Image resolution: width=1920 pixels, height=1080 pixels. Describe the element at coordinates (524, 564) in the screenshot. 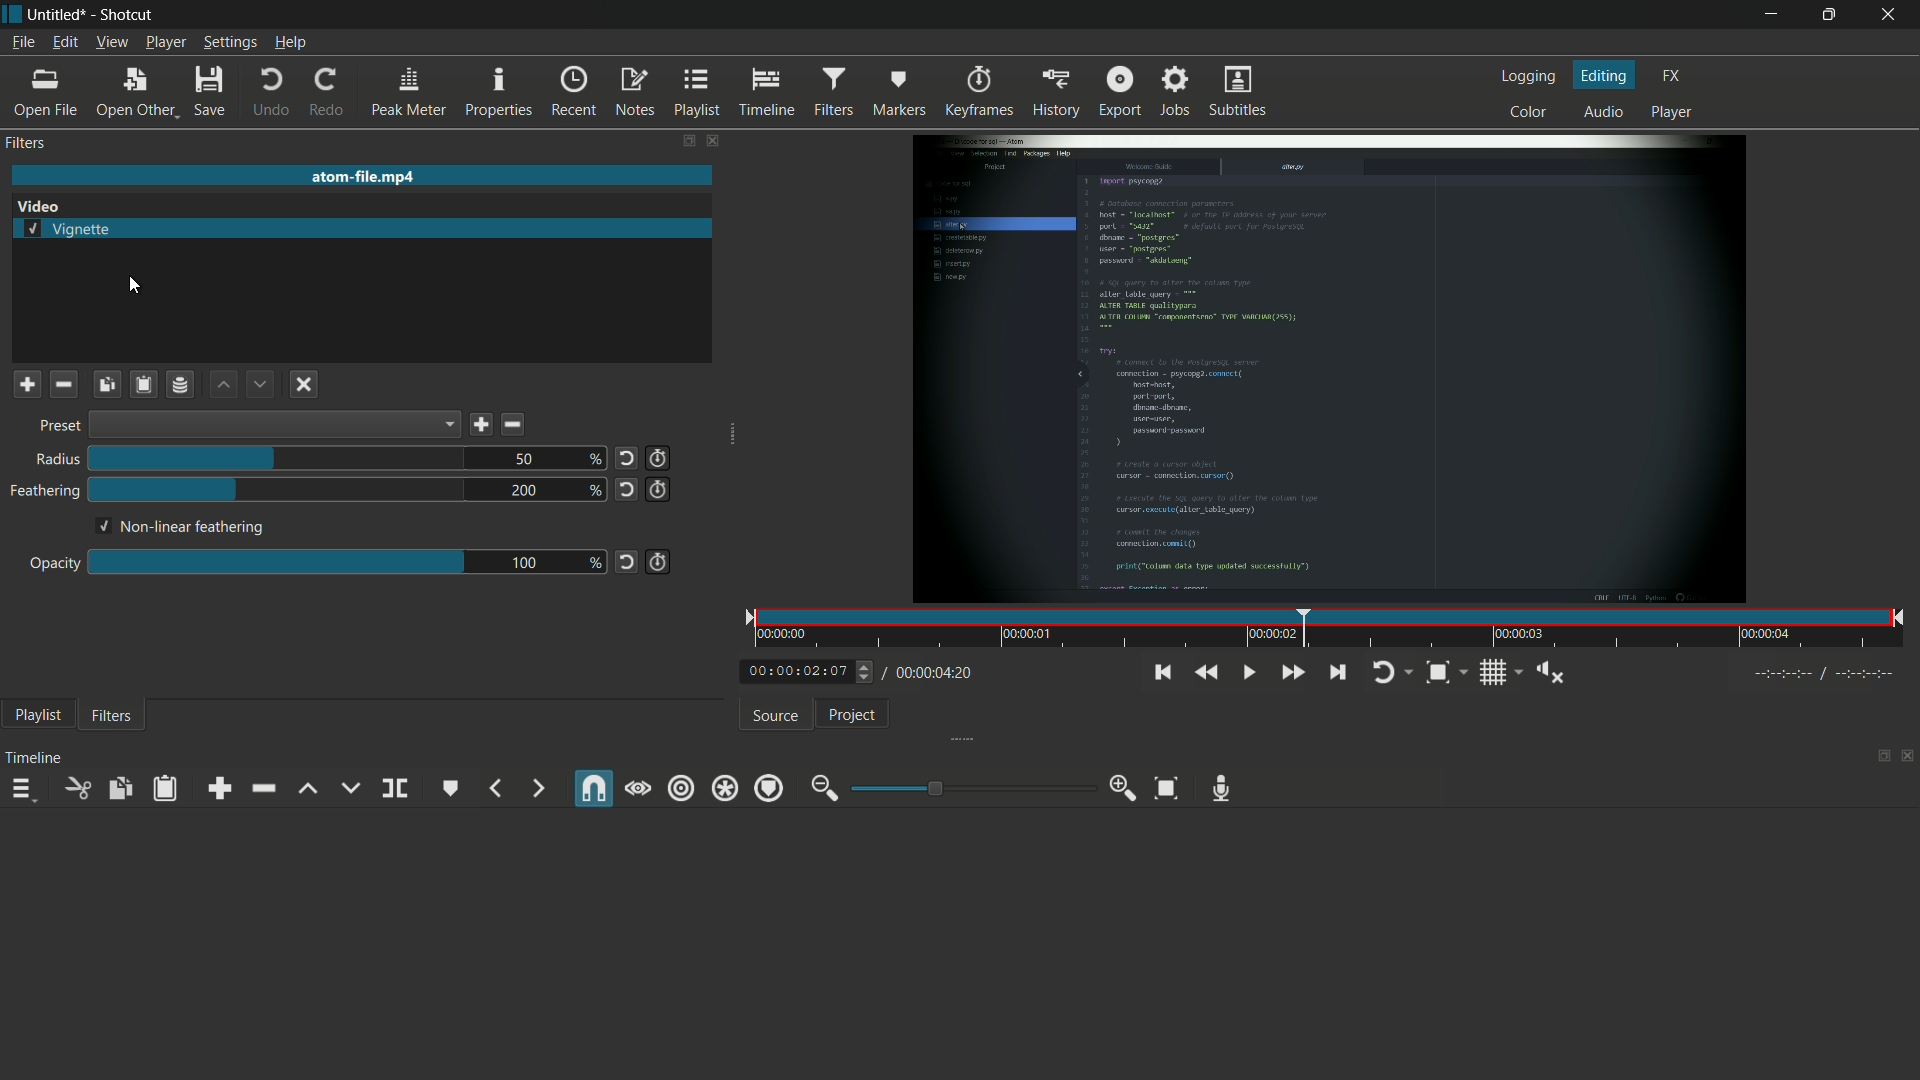

I see `100` at that location.